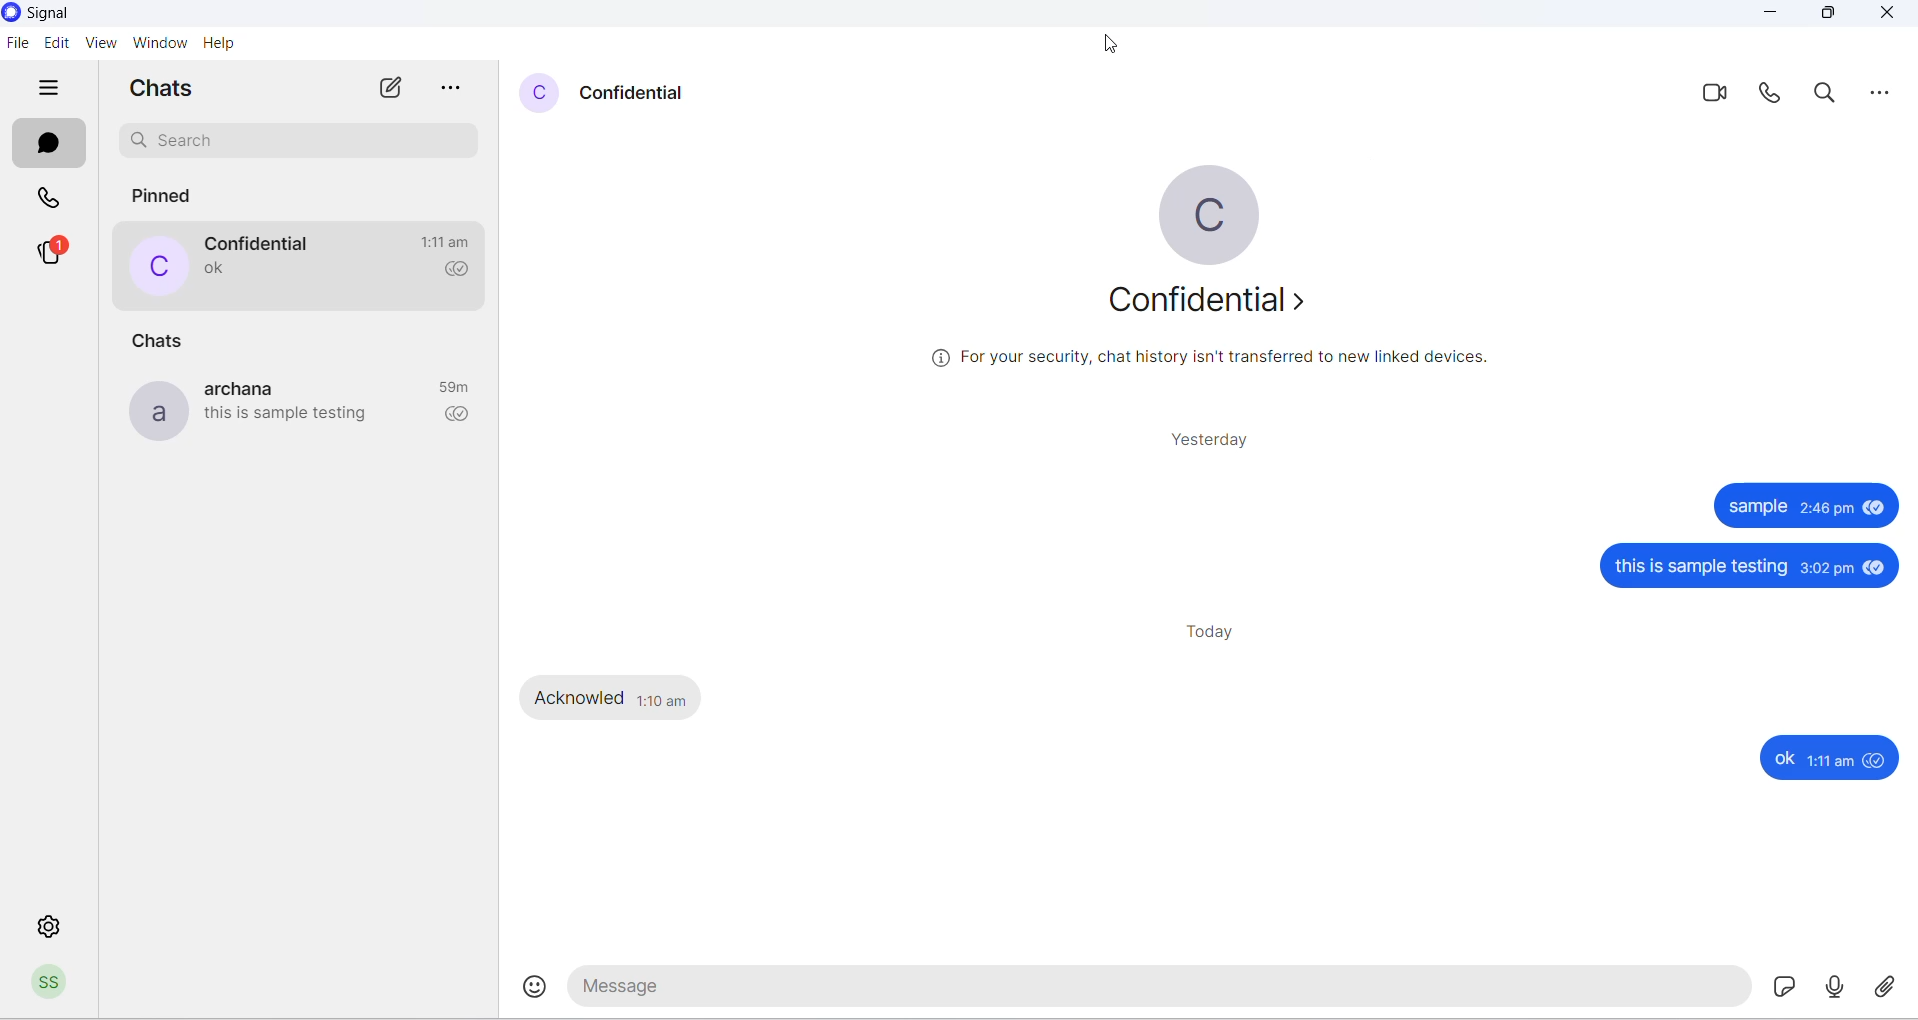 This screenshot has height=1020, width=1918. I want to click on seen, so click(1877, 570).